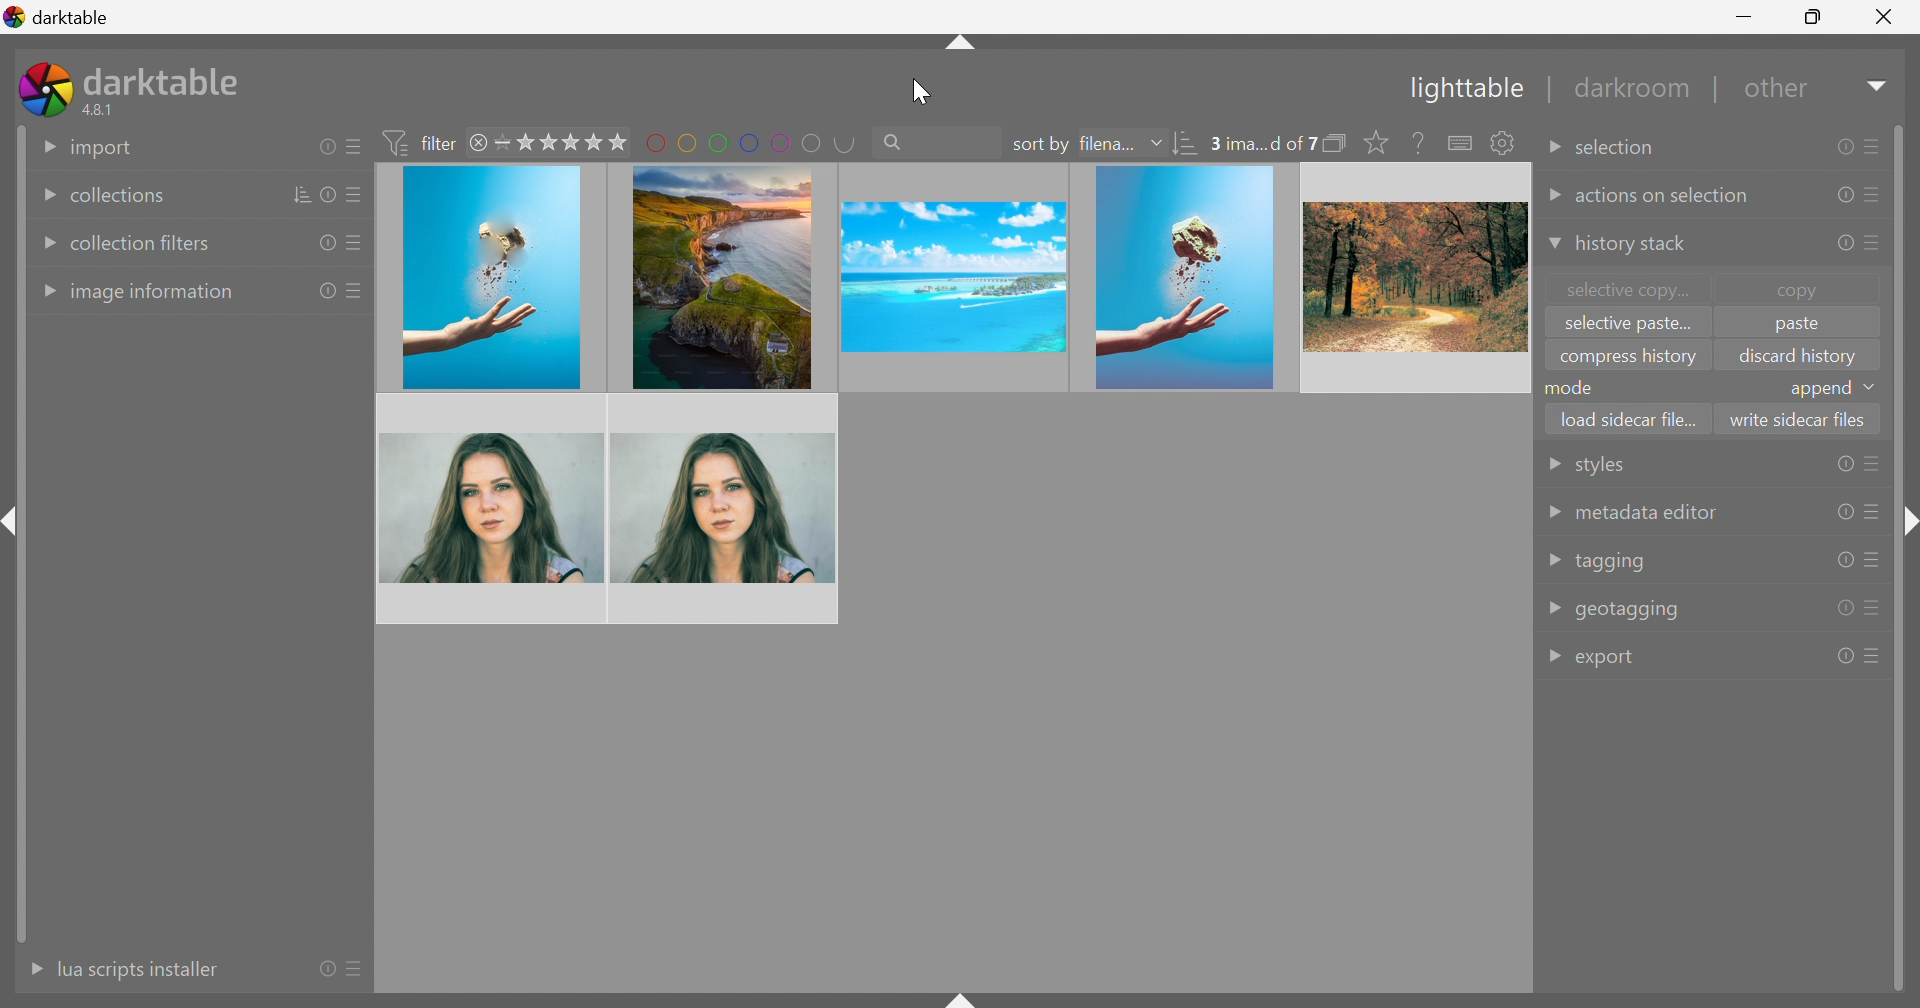  What do you see at coordinates (1877, 241) in the screenshot?
I see `presets` at bounding box center [1877, 241].